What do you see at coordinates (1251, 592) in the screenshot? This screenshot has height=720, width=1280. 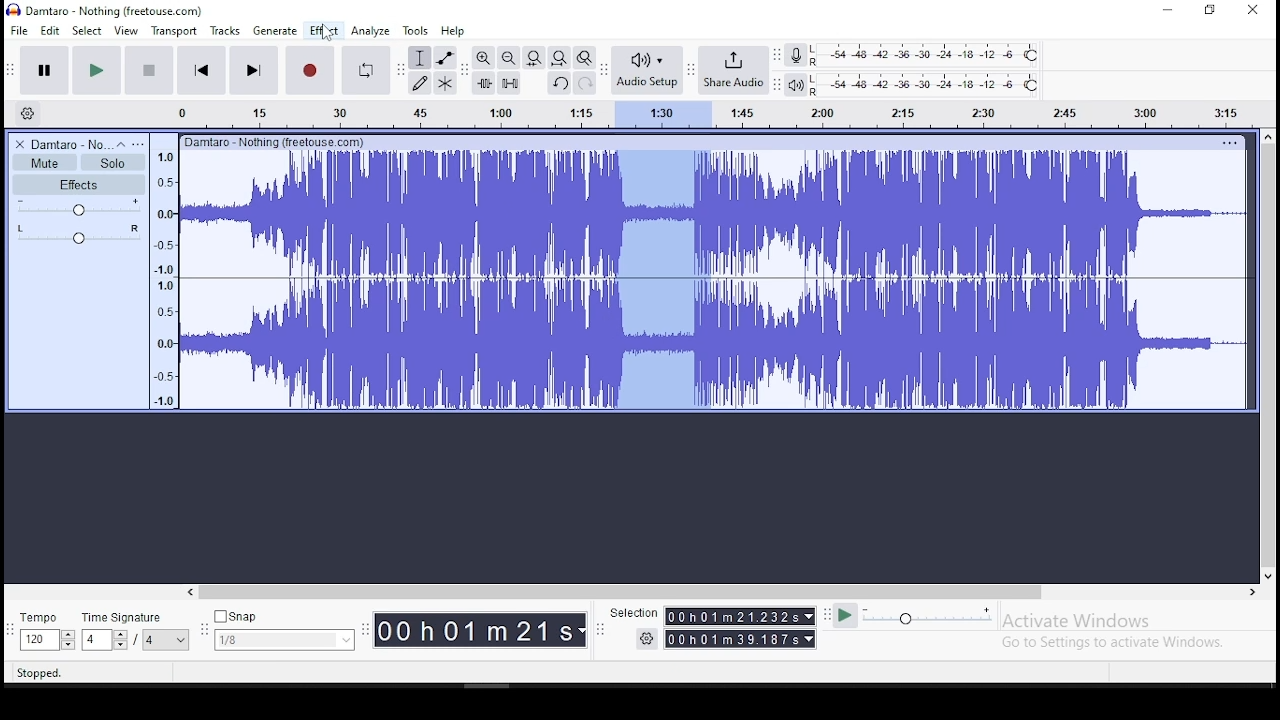 I see `right` at bounding box center [1251, 592].